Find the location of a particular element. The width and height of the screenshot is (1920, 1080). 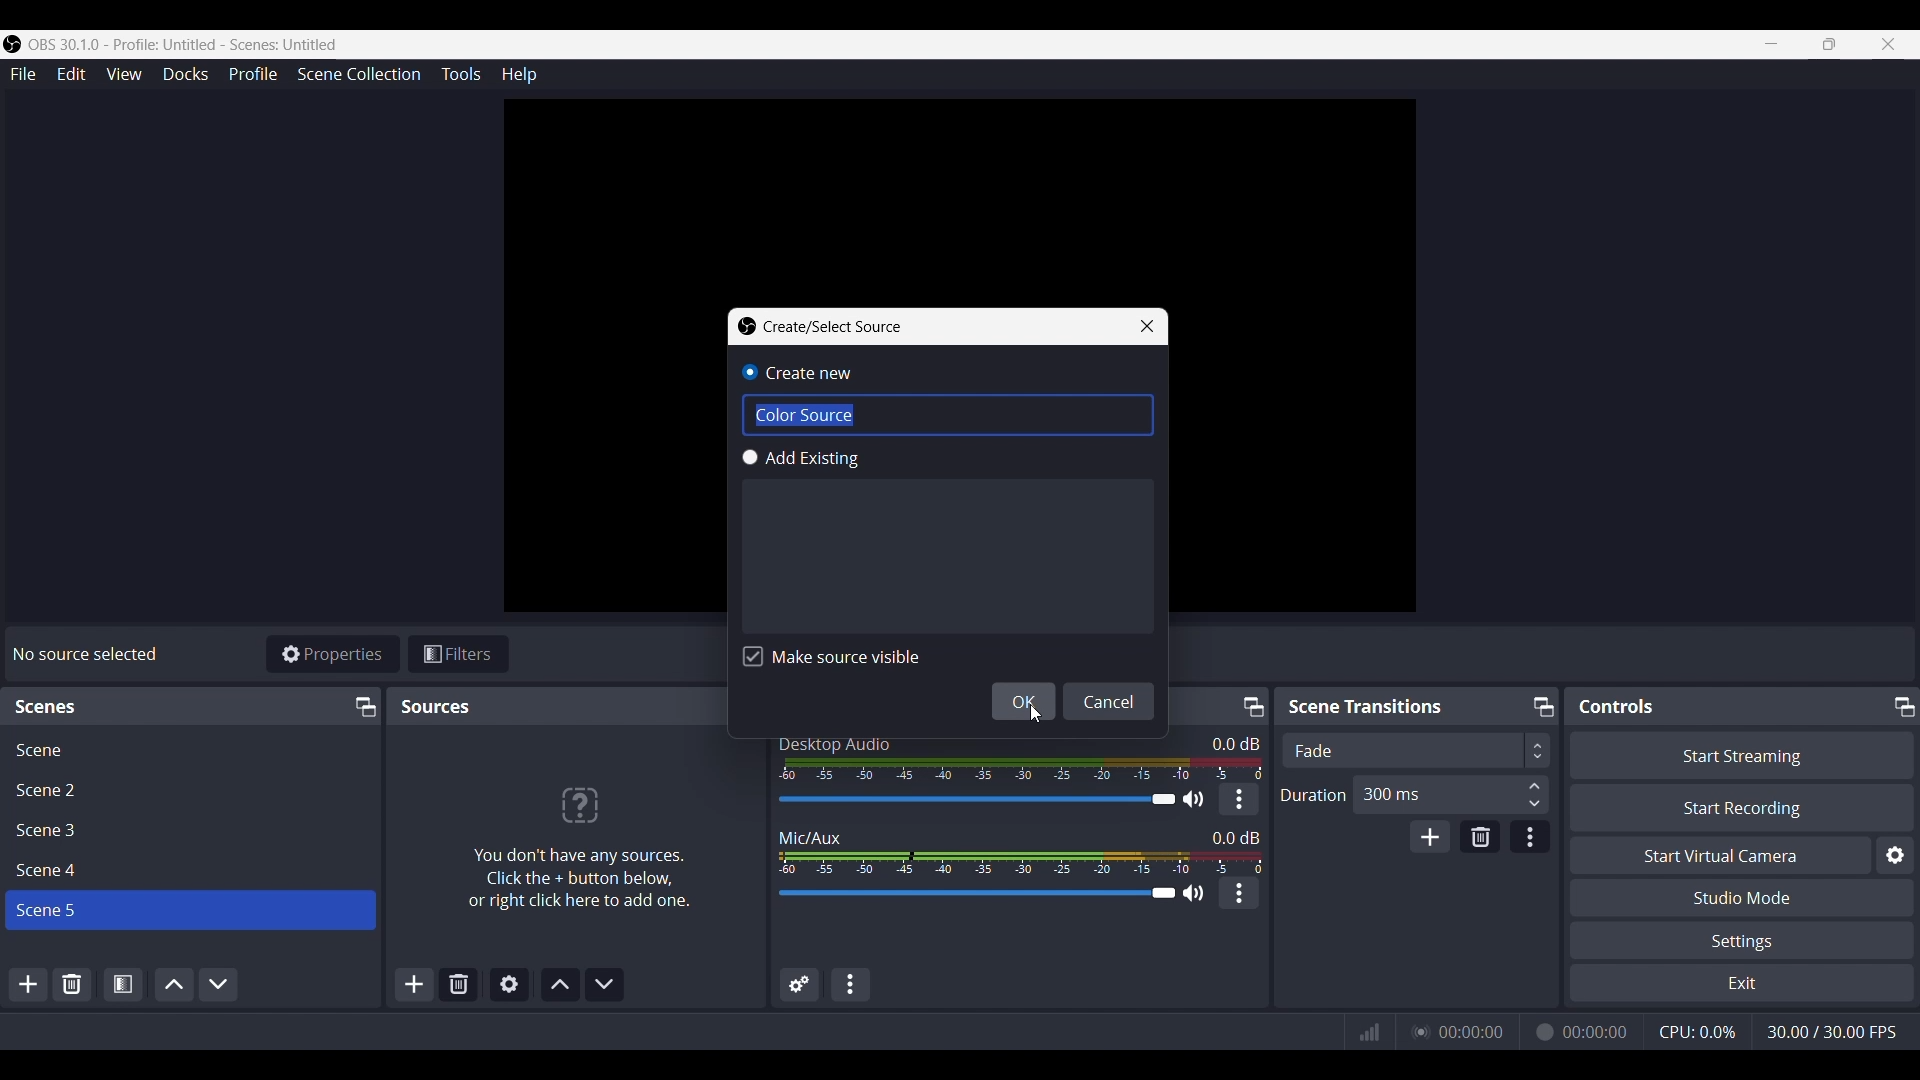

00:00:00 is located at coordinates (1473, 1031).